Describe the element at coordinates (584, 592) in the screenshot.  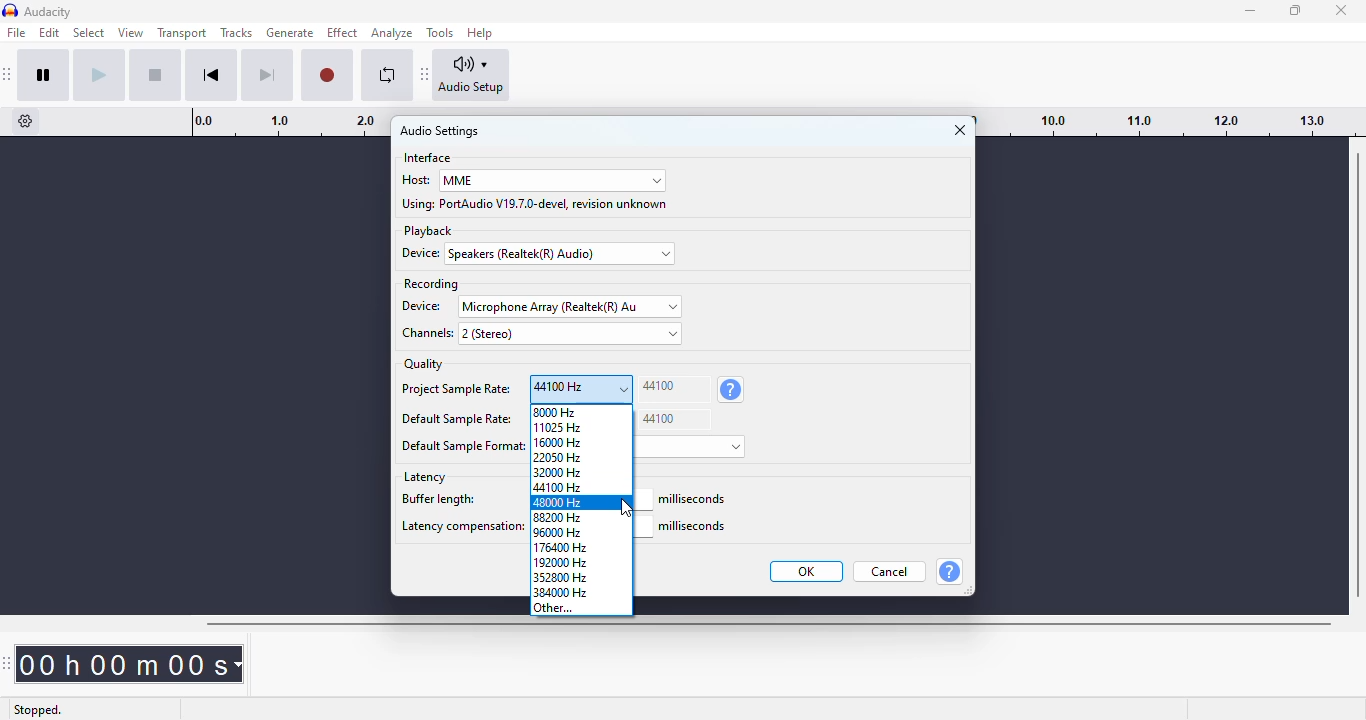
I see `384000 Hz` at that location.